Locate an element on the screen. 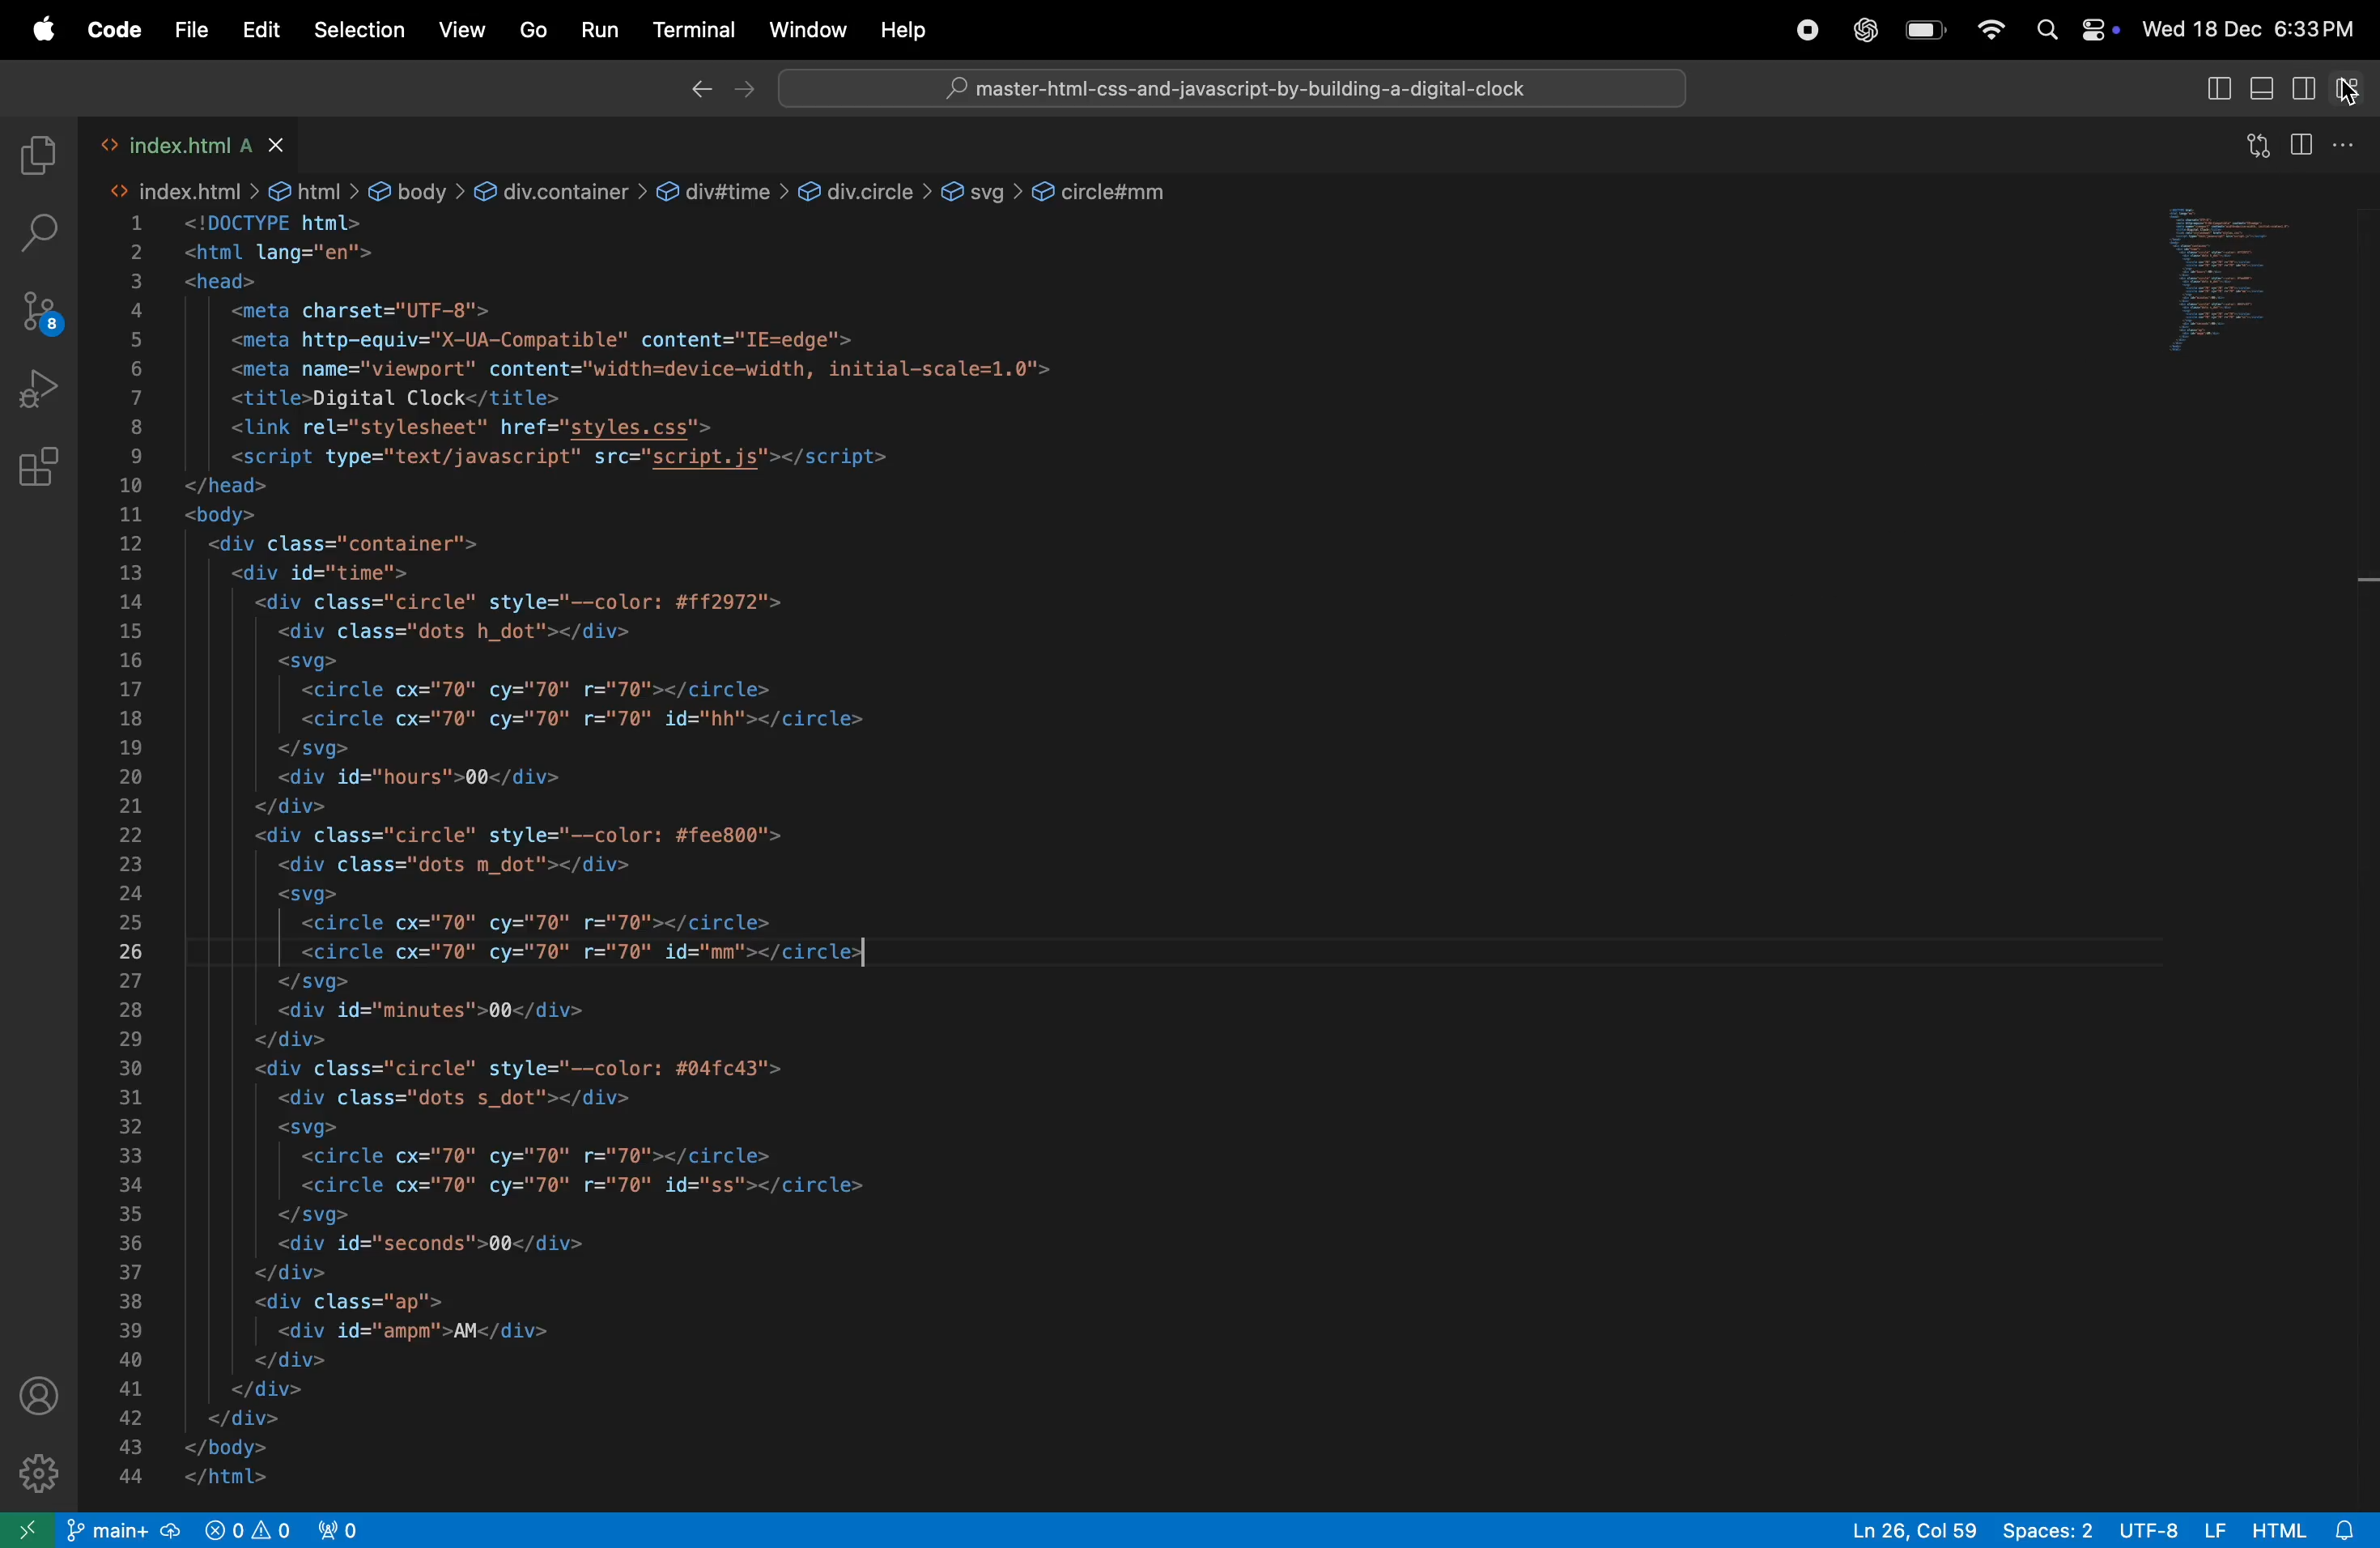 The width and height of the screenshot is (2380, 1548). battery is located at coordinates (1924, 31).